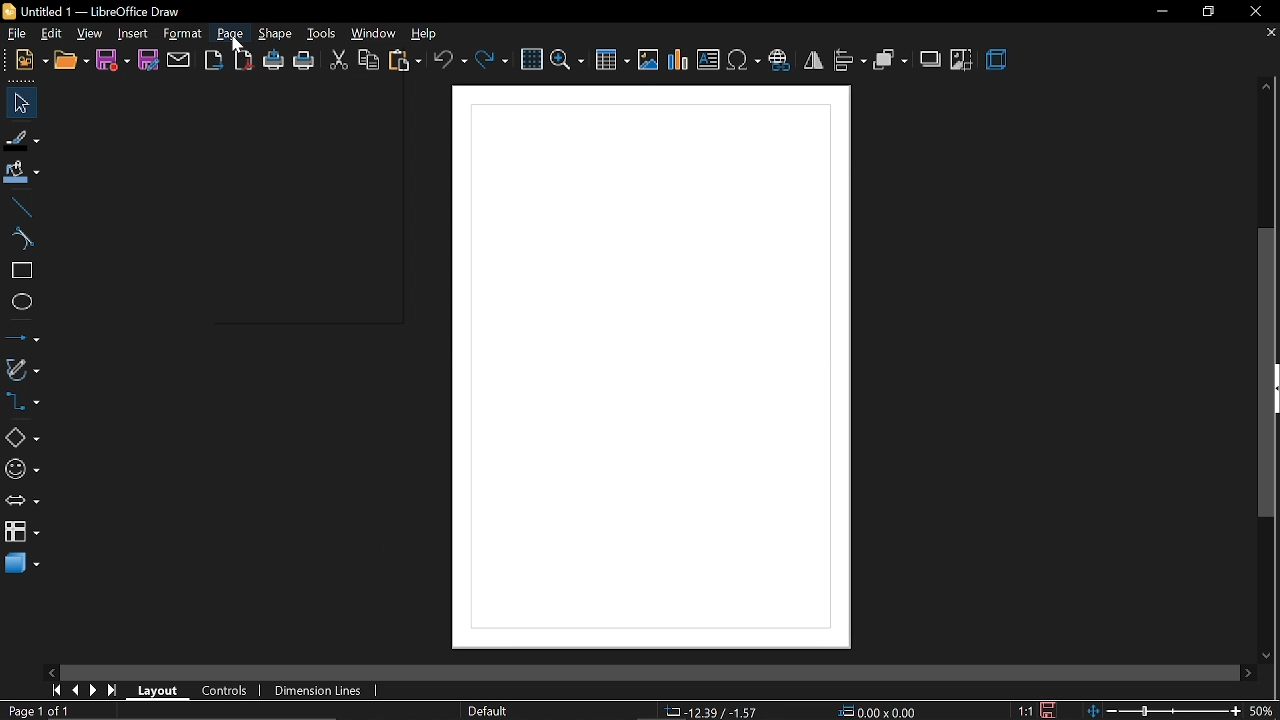 This screenshot has height=720, width=1280. Describe the element at coordinates (321, 33) in the screenshot. I see `tools` at that location.